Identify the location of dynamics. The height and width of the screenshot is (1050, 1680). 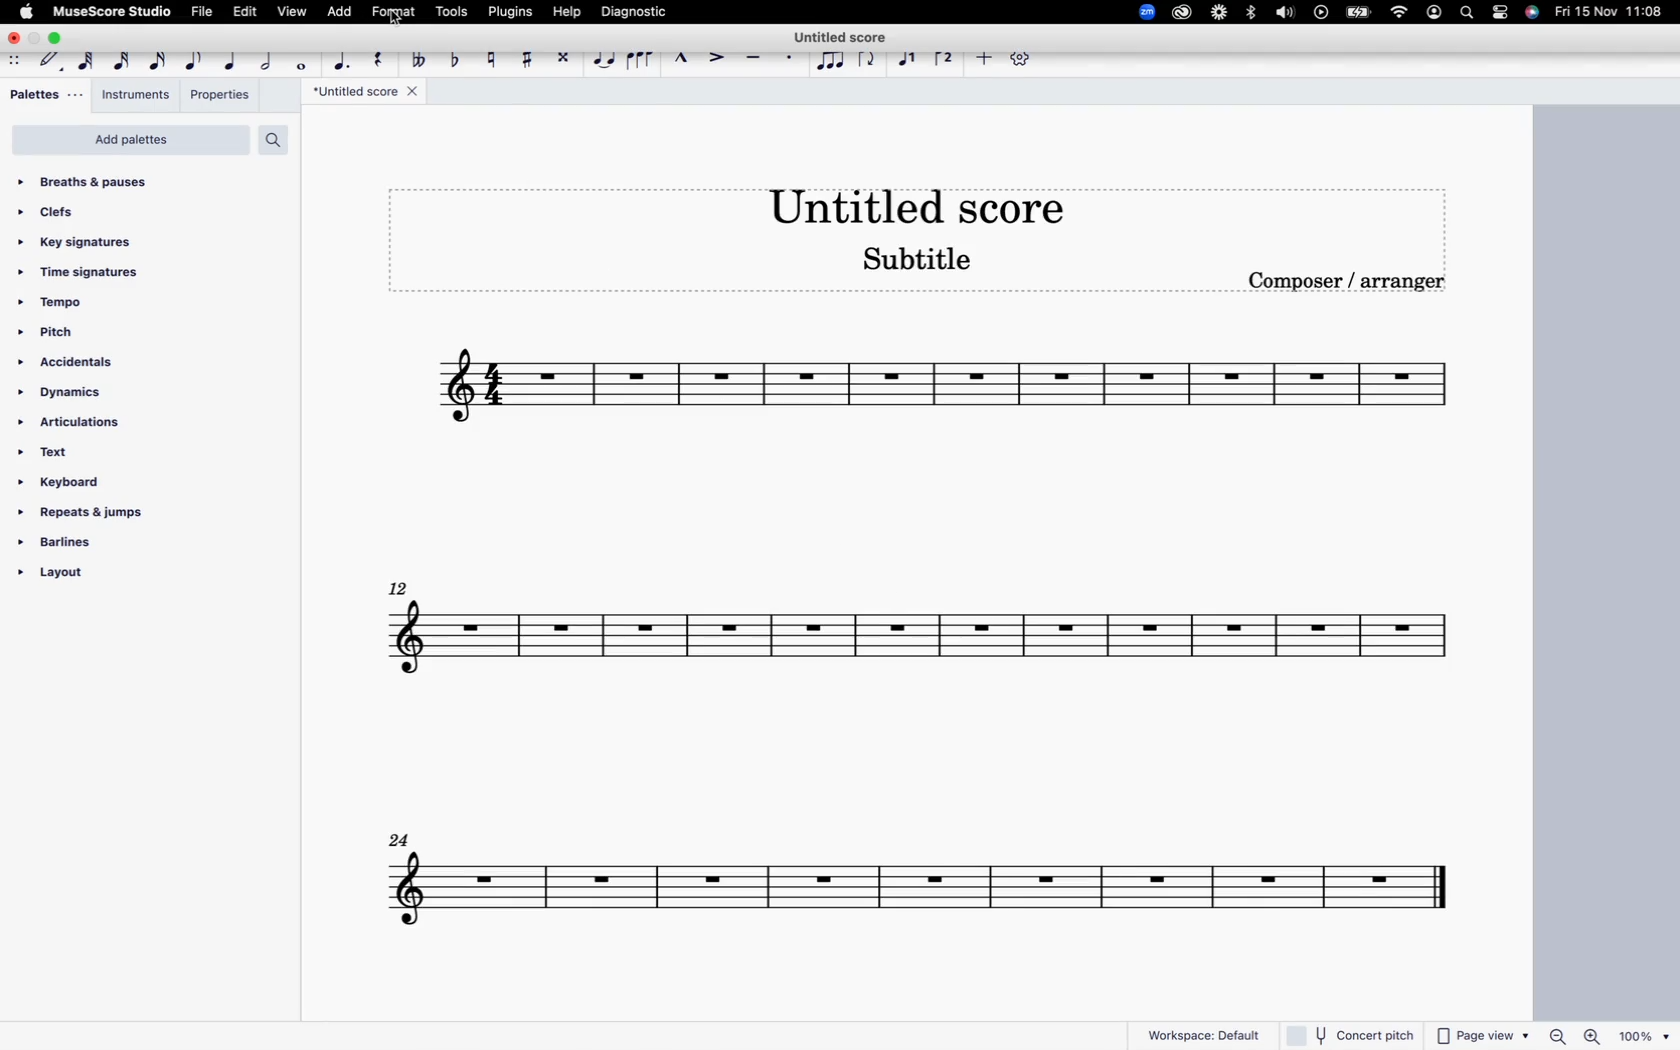
(62, 393).